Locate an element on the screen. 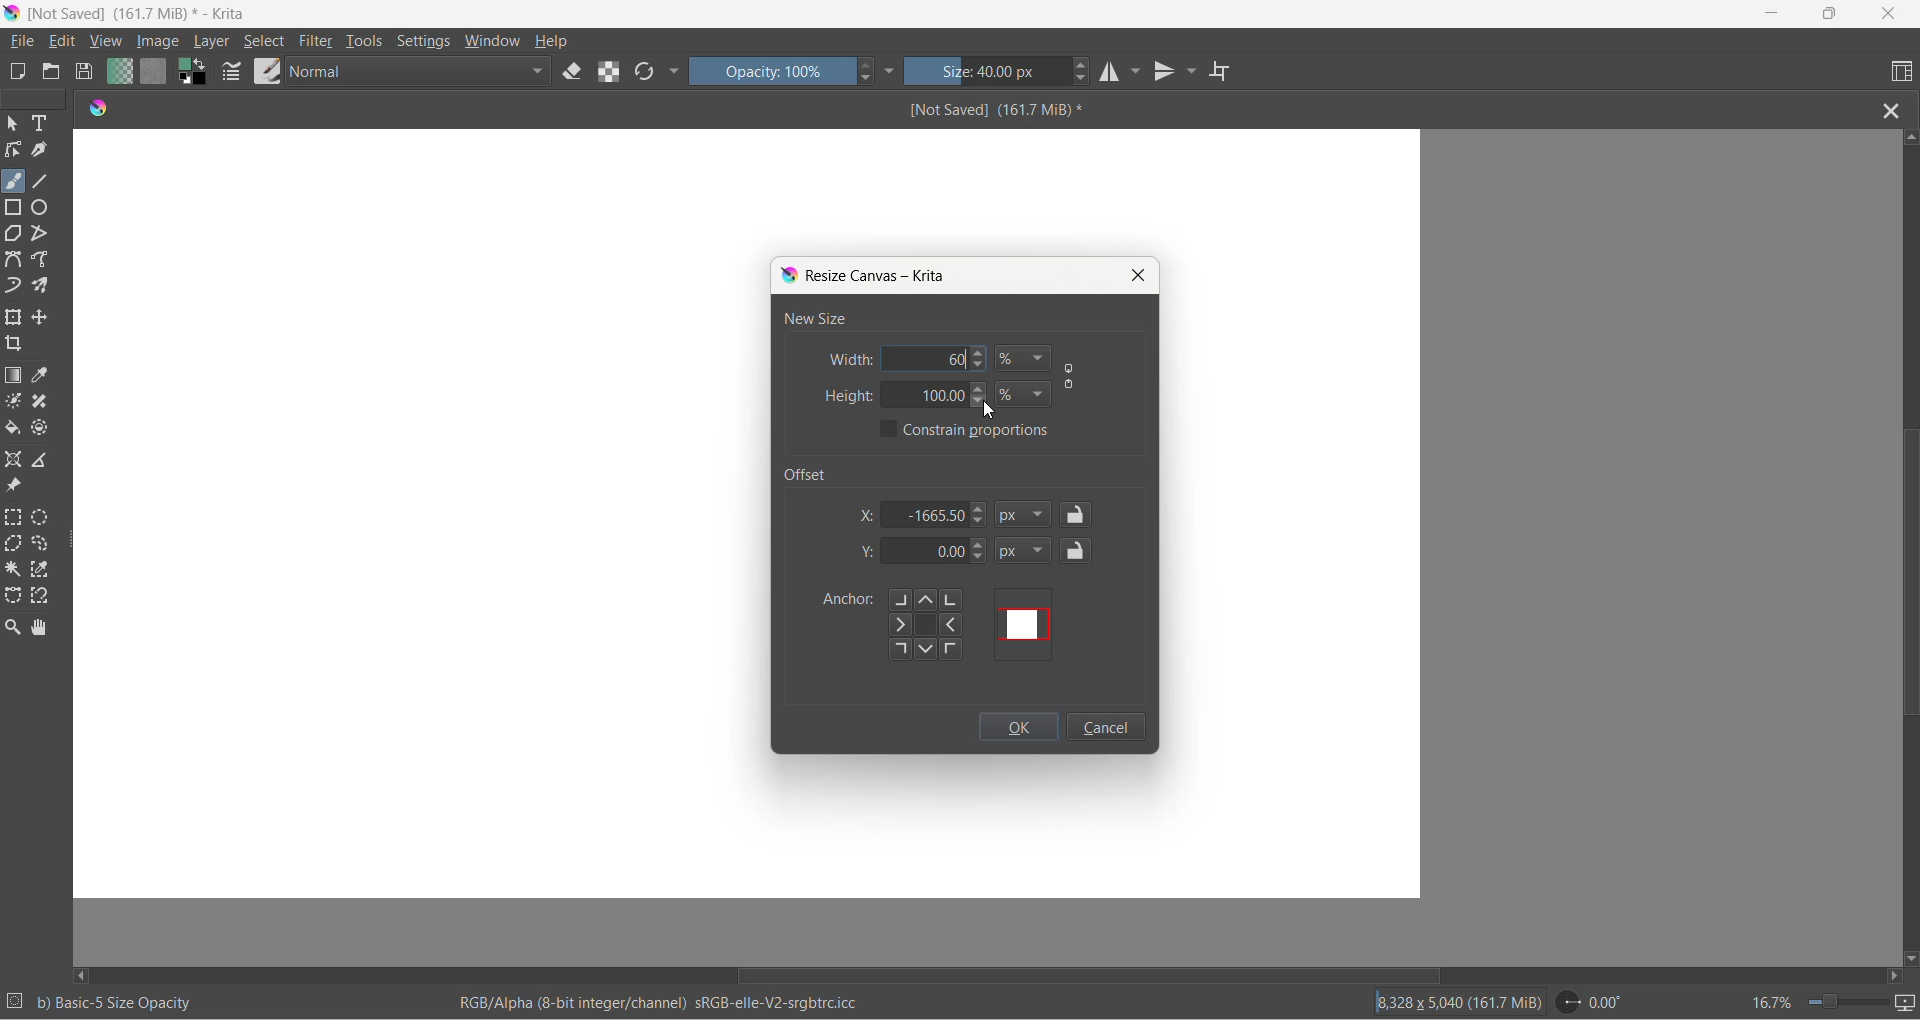  zoom slider is located at coordinates (1839, 1002).